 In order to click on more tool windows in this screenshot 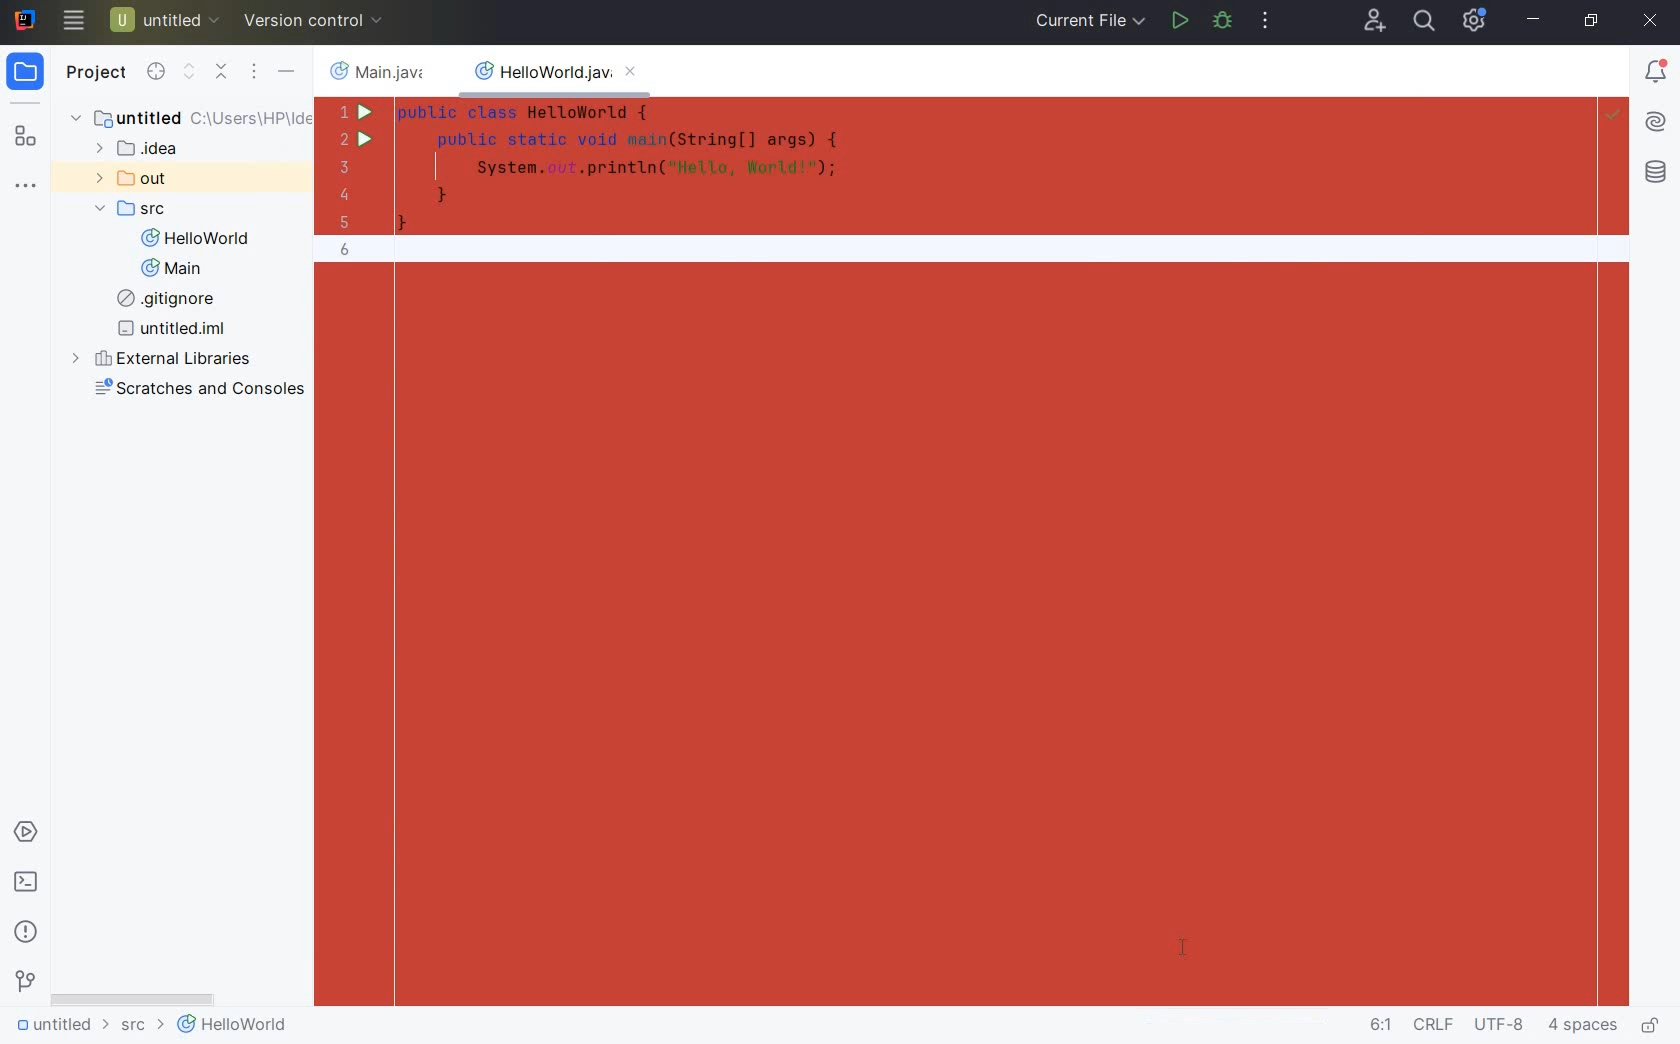, I will do `click(29, 187)`.